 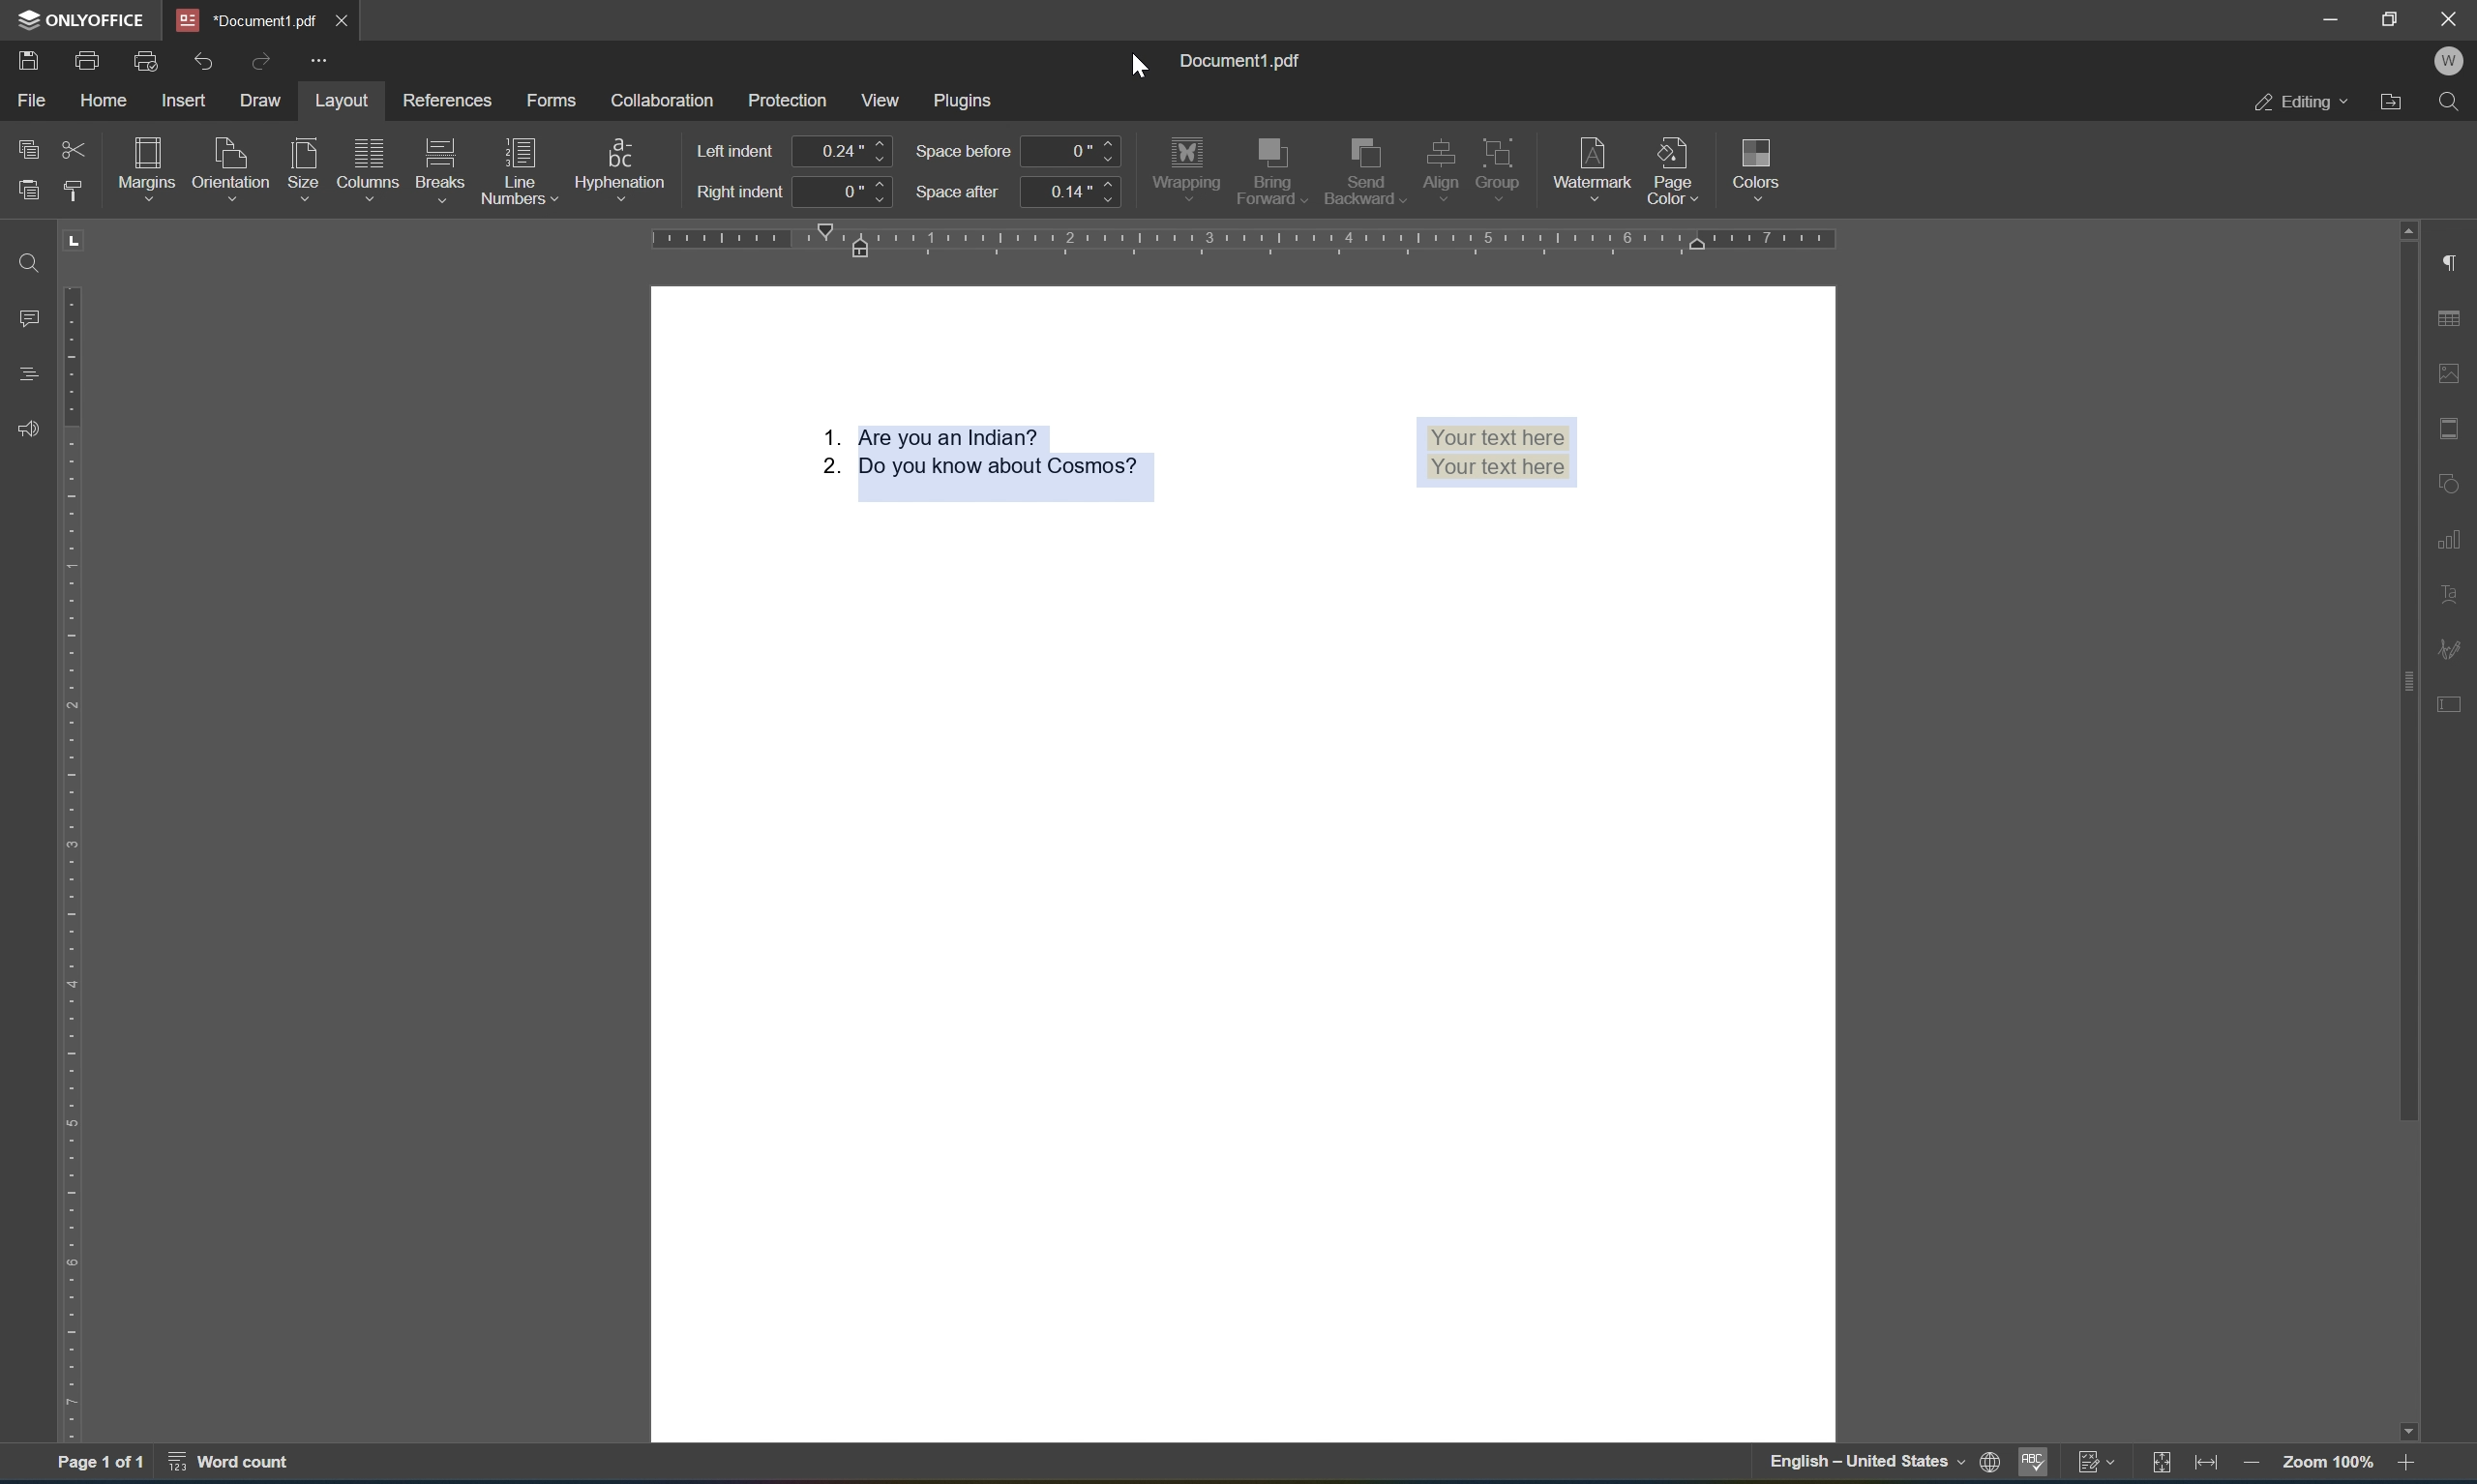 I want to click on W, so click(x=2452, y=59).